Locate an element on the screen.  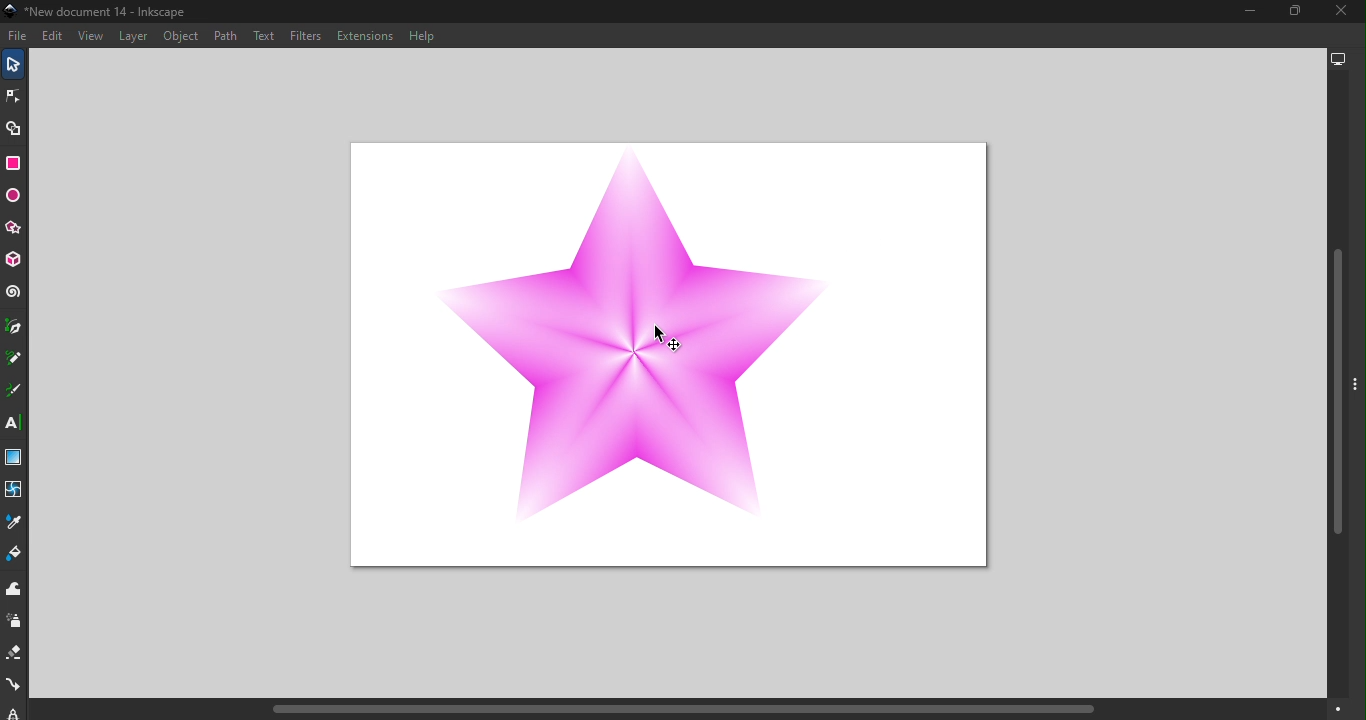
Horizontal scroll bar is located at coordinates (688, 707).